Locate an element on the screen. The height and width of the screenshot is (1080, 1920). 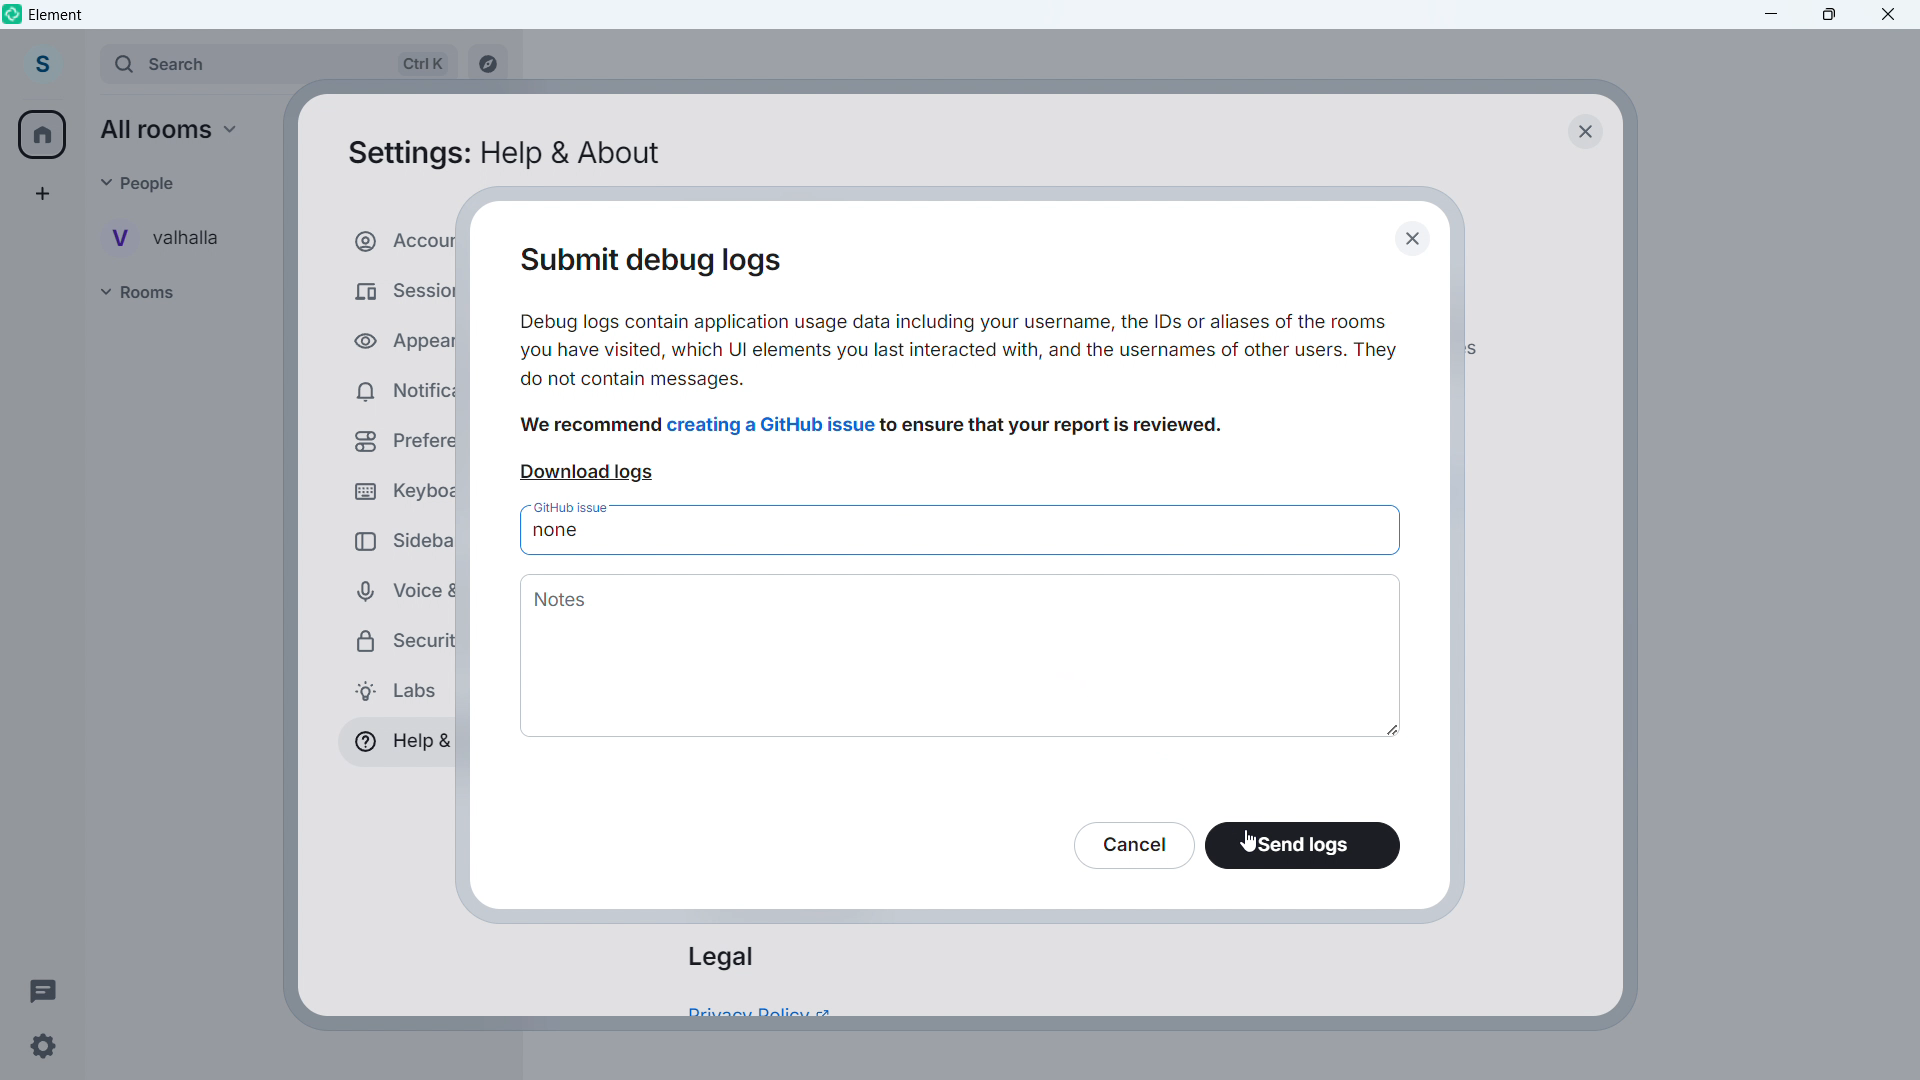
Account  is located at coordinates (41, 65).